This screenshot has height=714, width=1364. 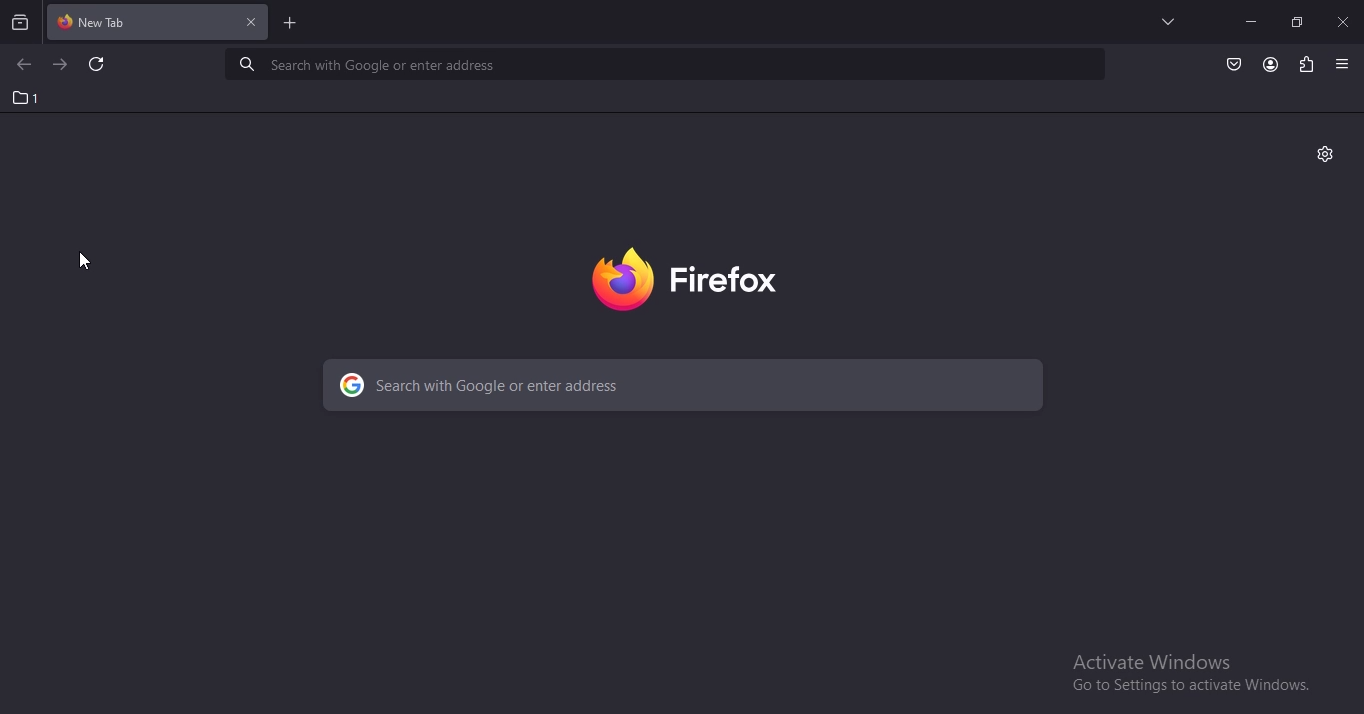 I want to click on go to previous page, so click(x=21, y=67).